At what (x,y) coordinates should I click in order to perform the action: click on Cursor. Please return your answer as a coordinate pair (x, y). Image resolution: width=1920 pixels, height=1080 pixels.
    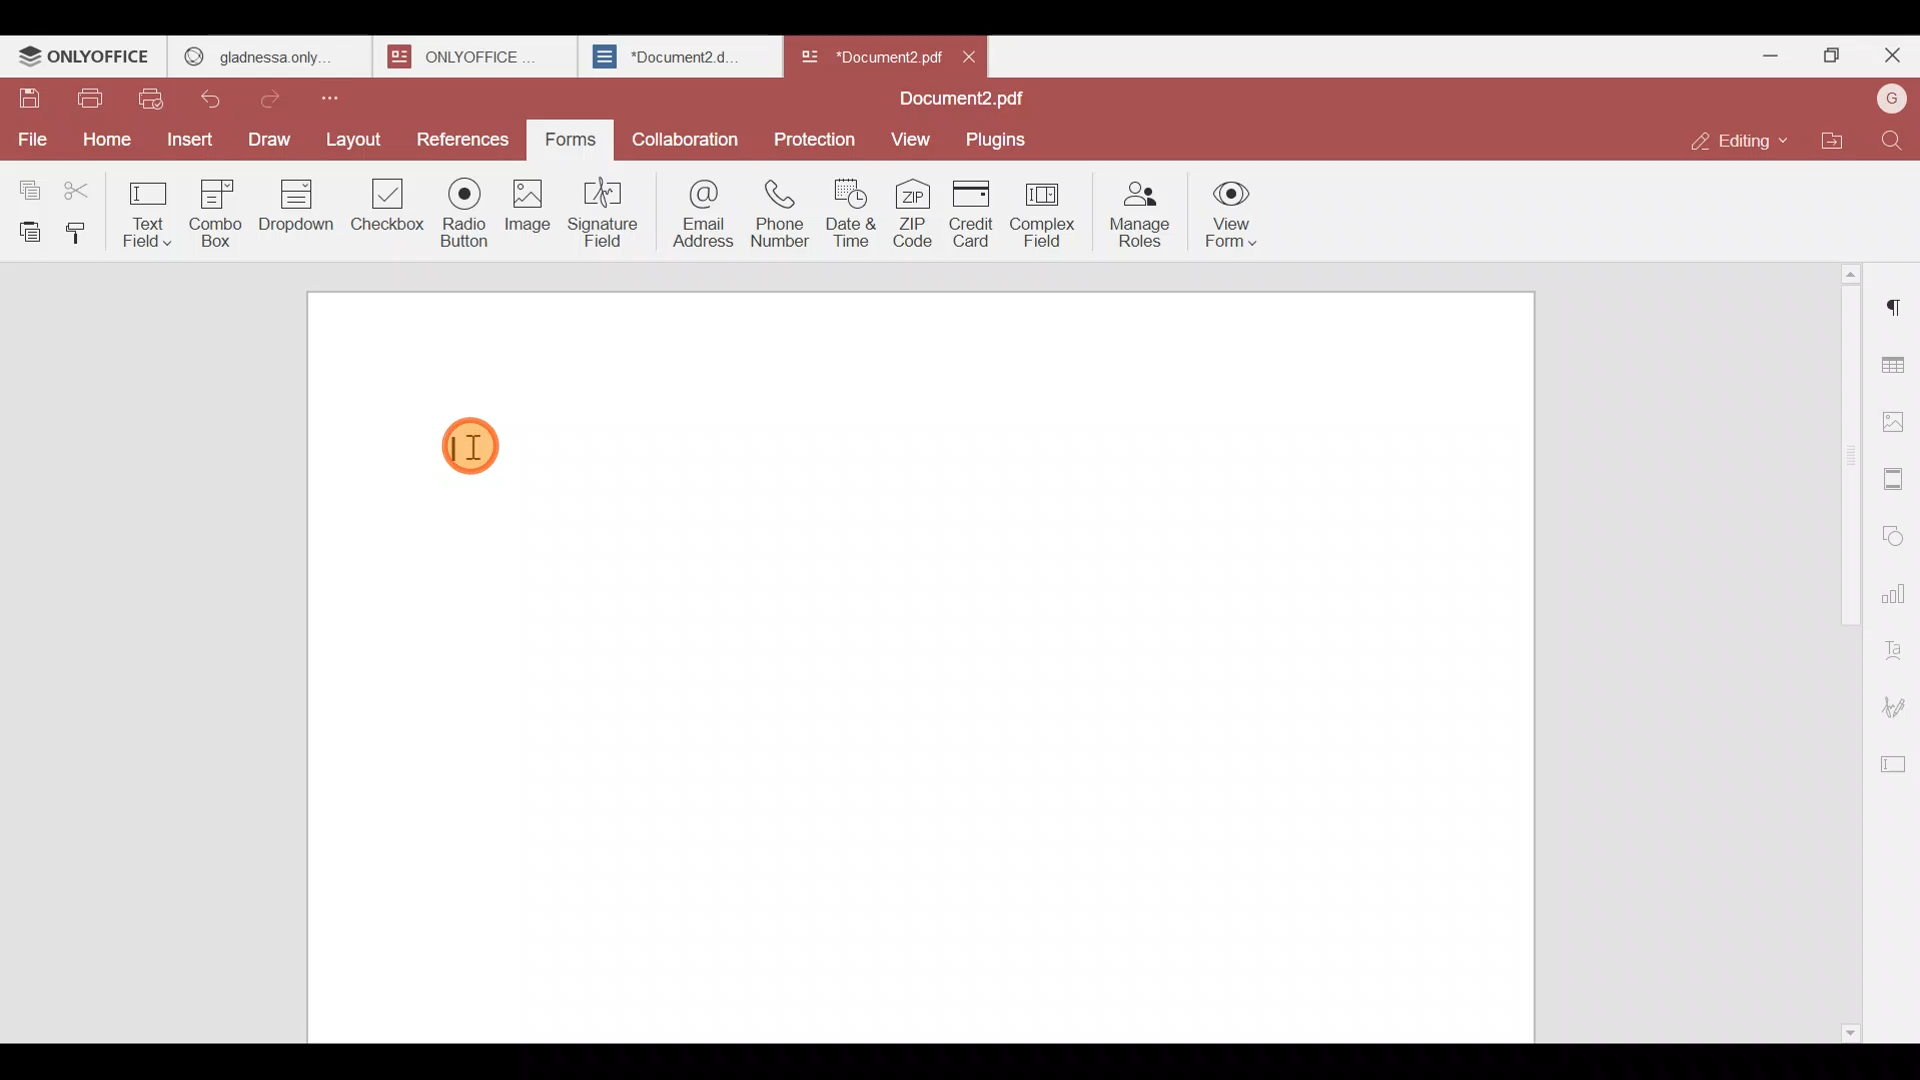
    Looking at the image, I should click on (475, 450).